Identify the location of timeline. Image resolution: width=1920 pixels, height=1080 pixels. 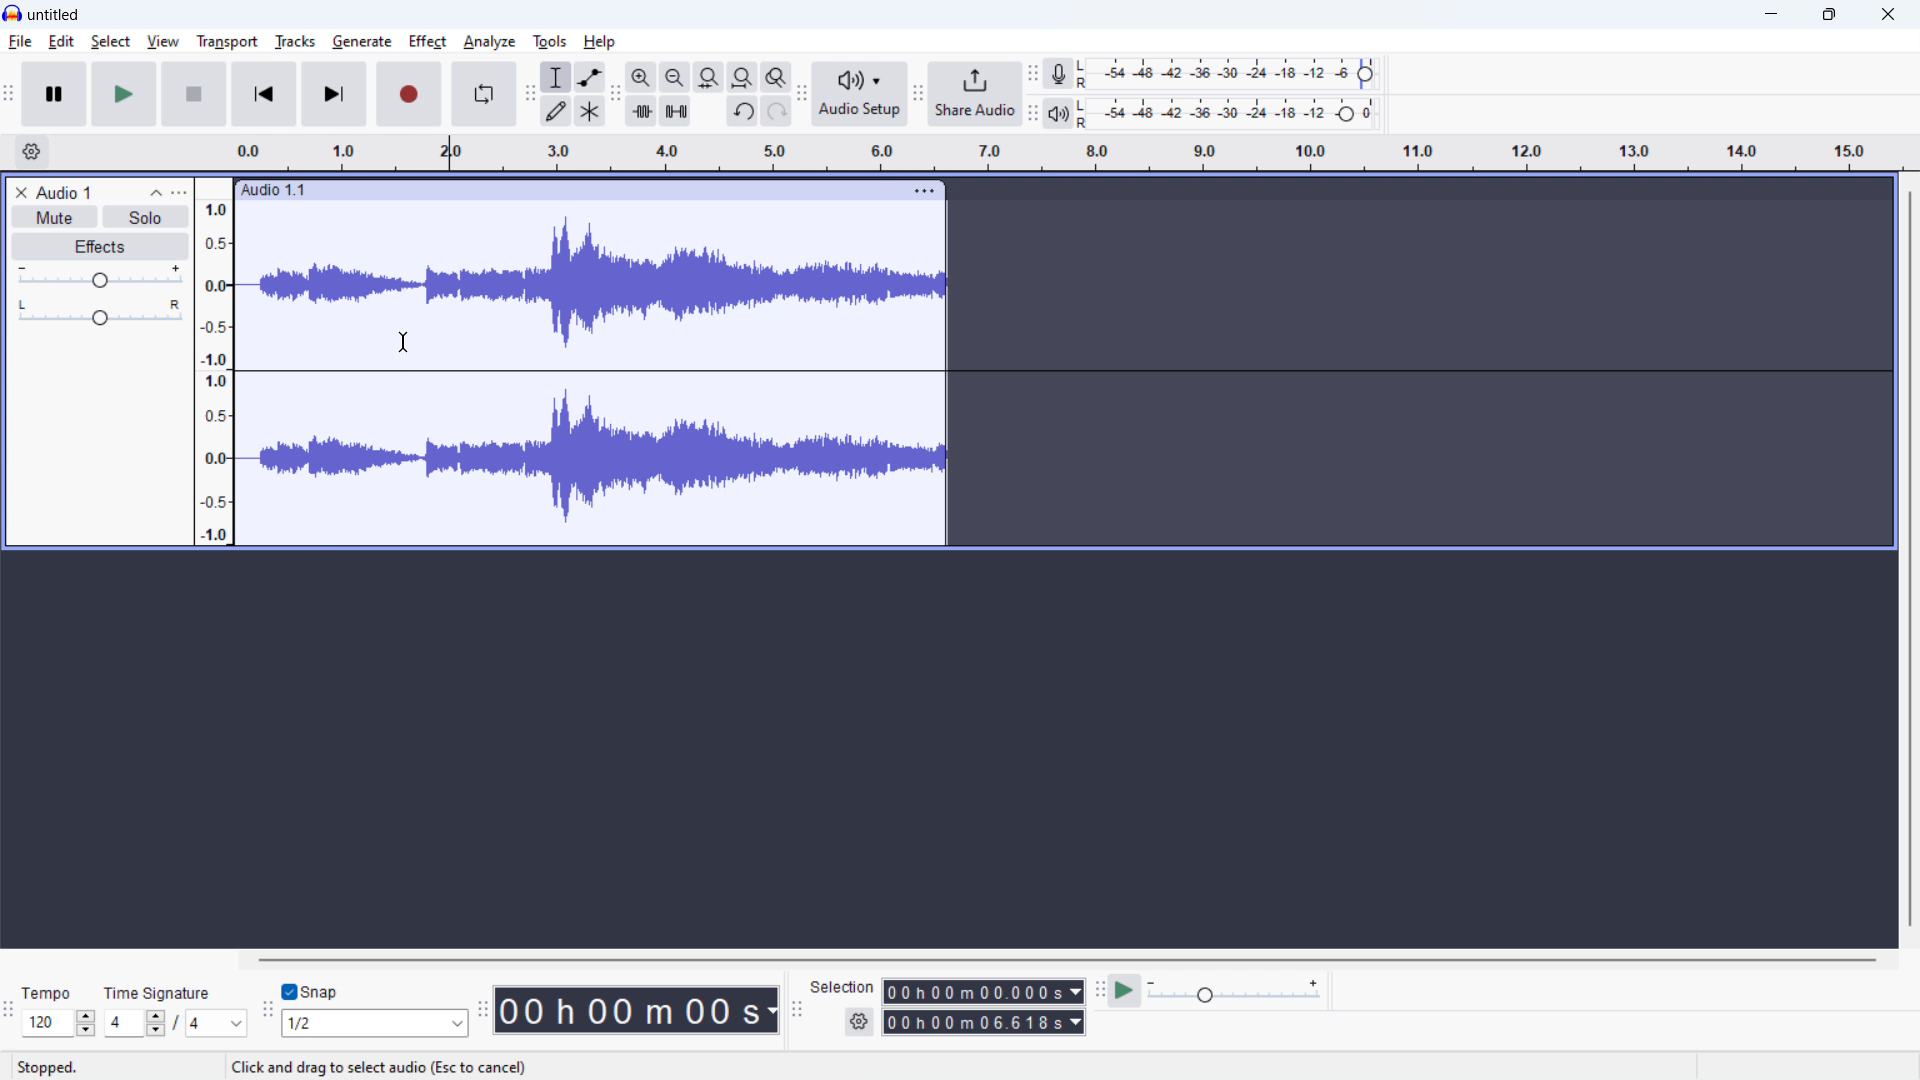
(1068, 153).